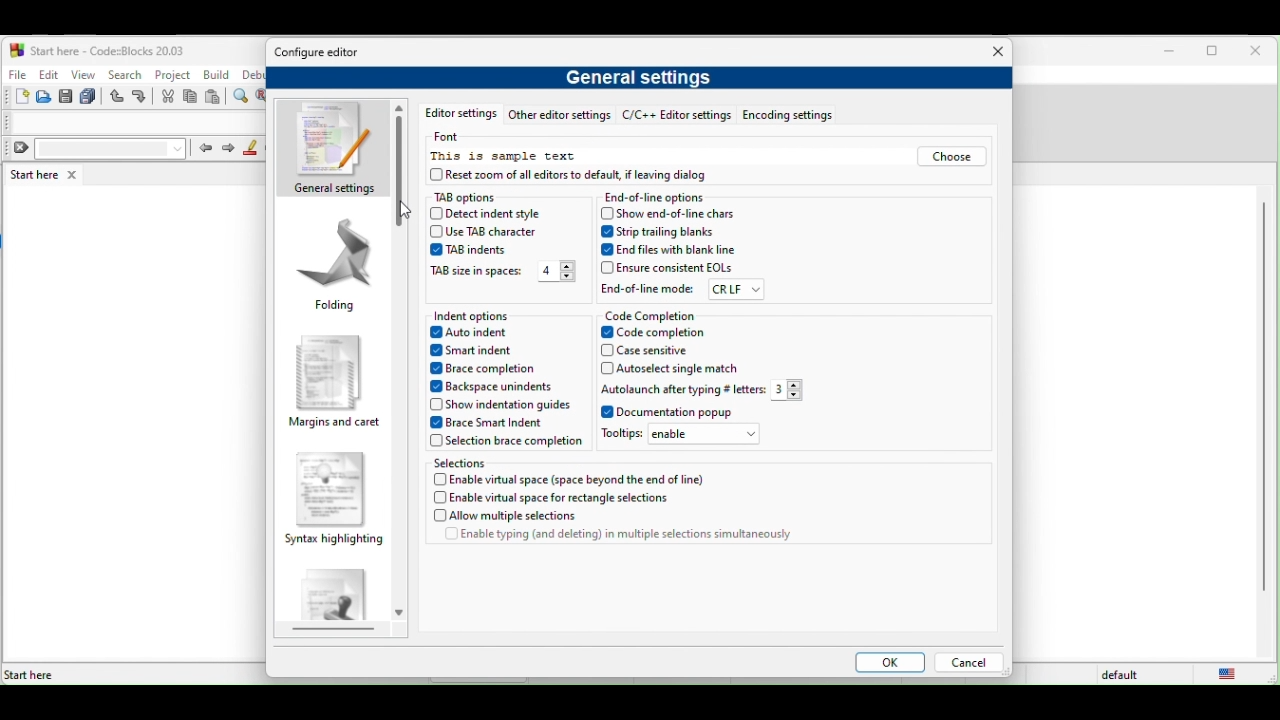  I want to click on start here, so click(47, 174).